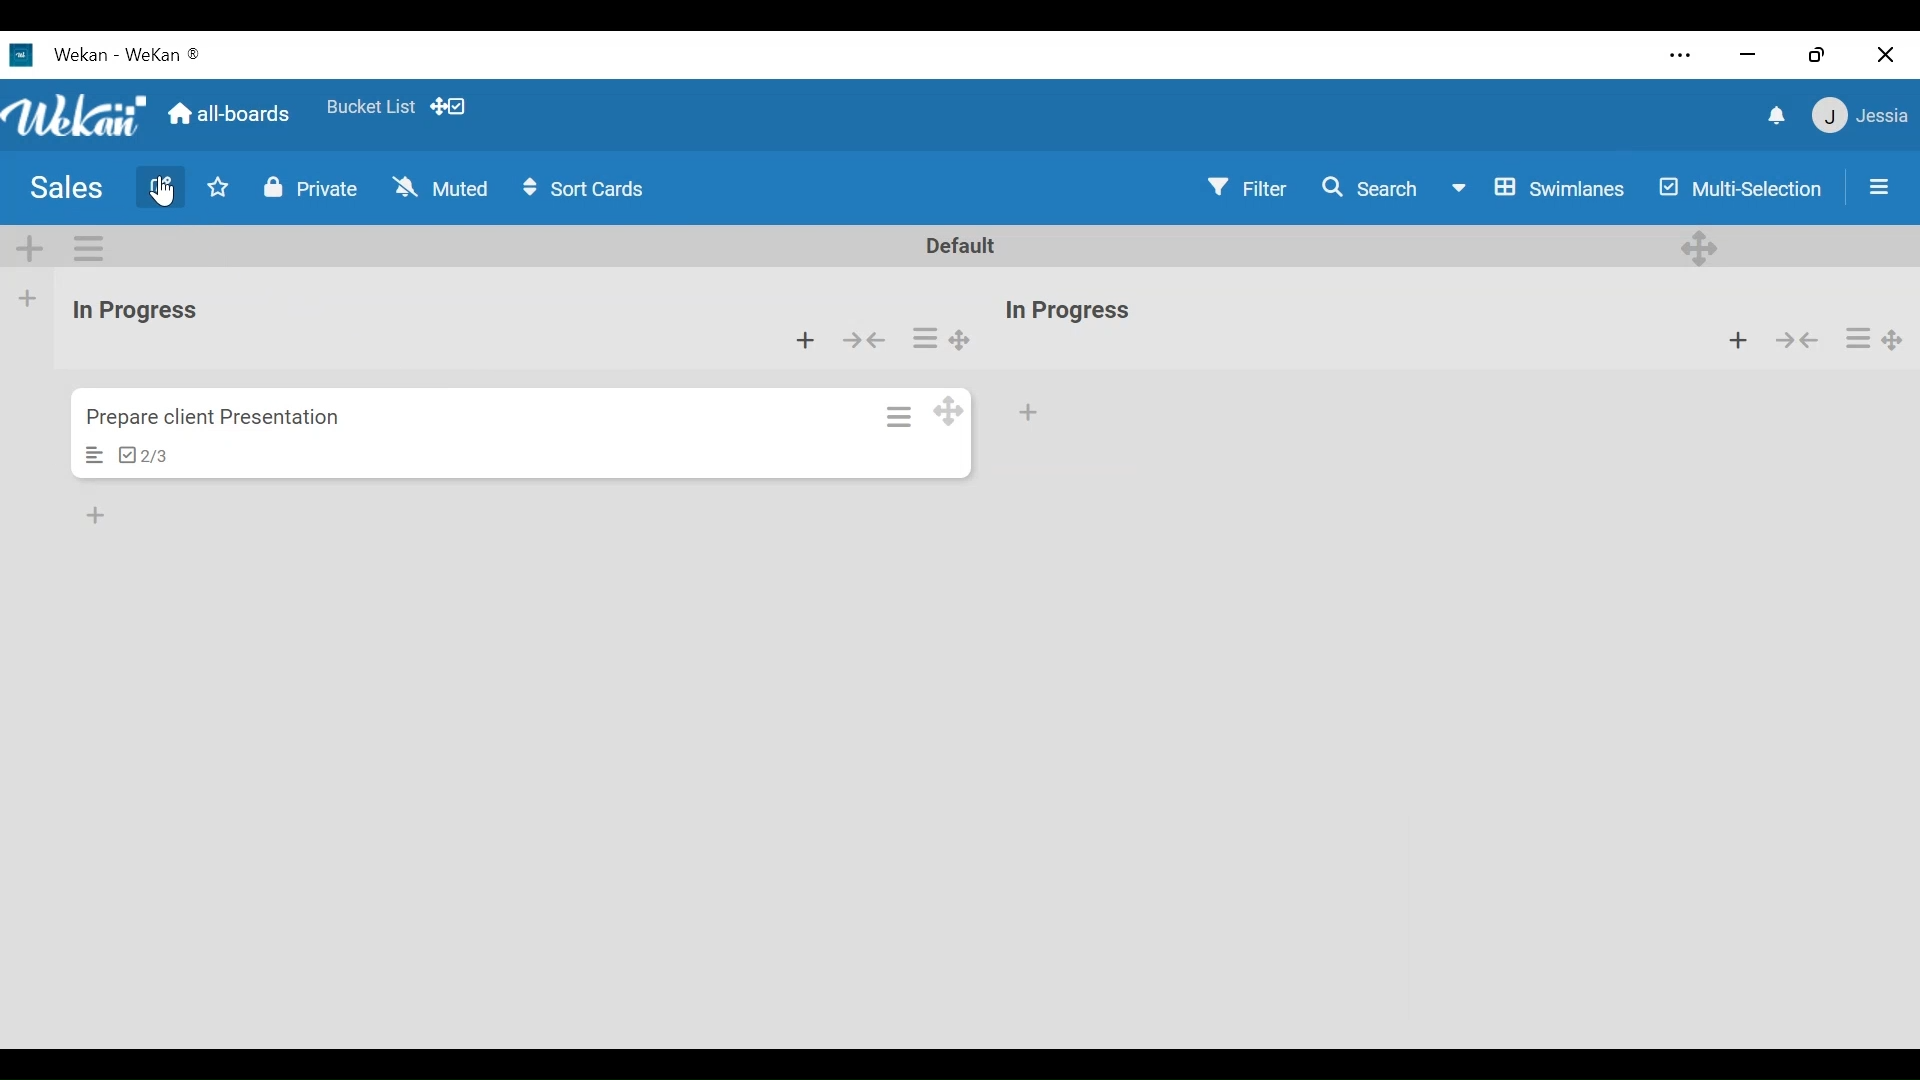 Image resolution: width=1920 pixels, height=1080 pixels. I want to click on Desktop drag handle, so click(947, 410).